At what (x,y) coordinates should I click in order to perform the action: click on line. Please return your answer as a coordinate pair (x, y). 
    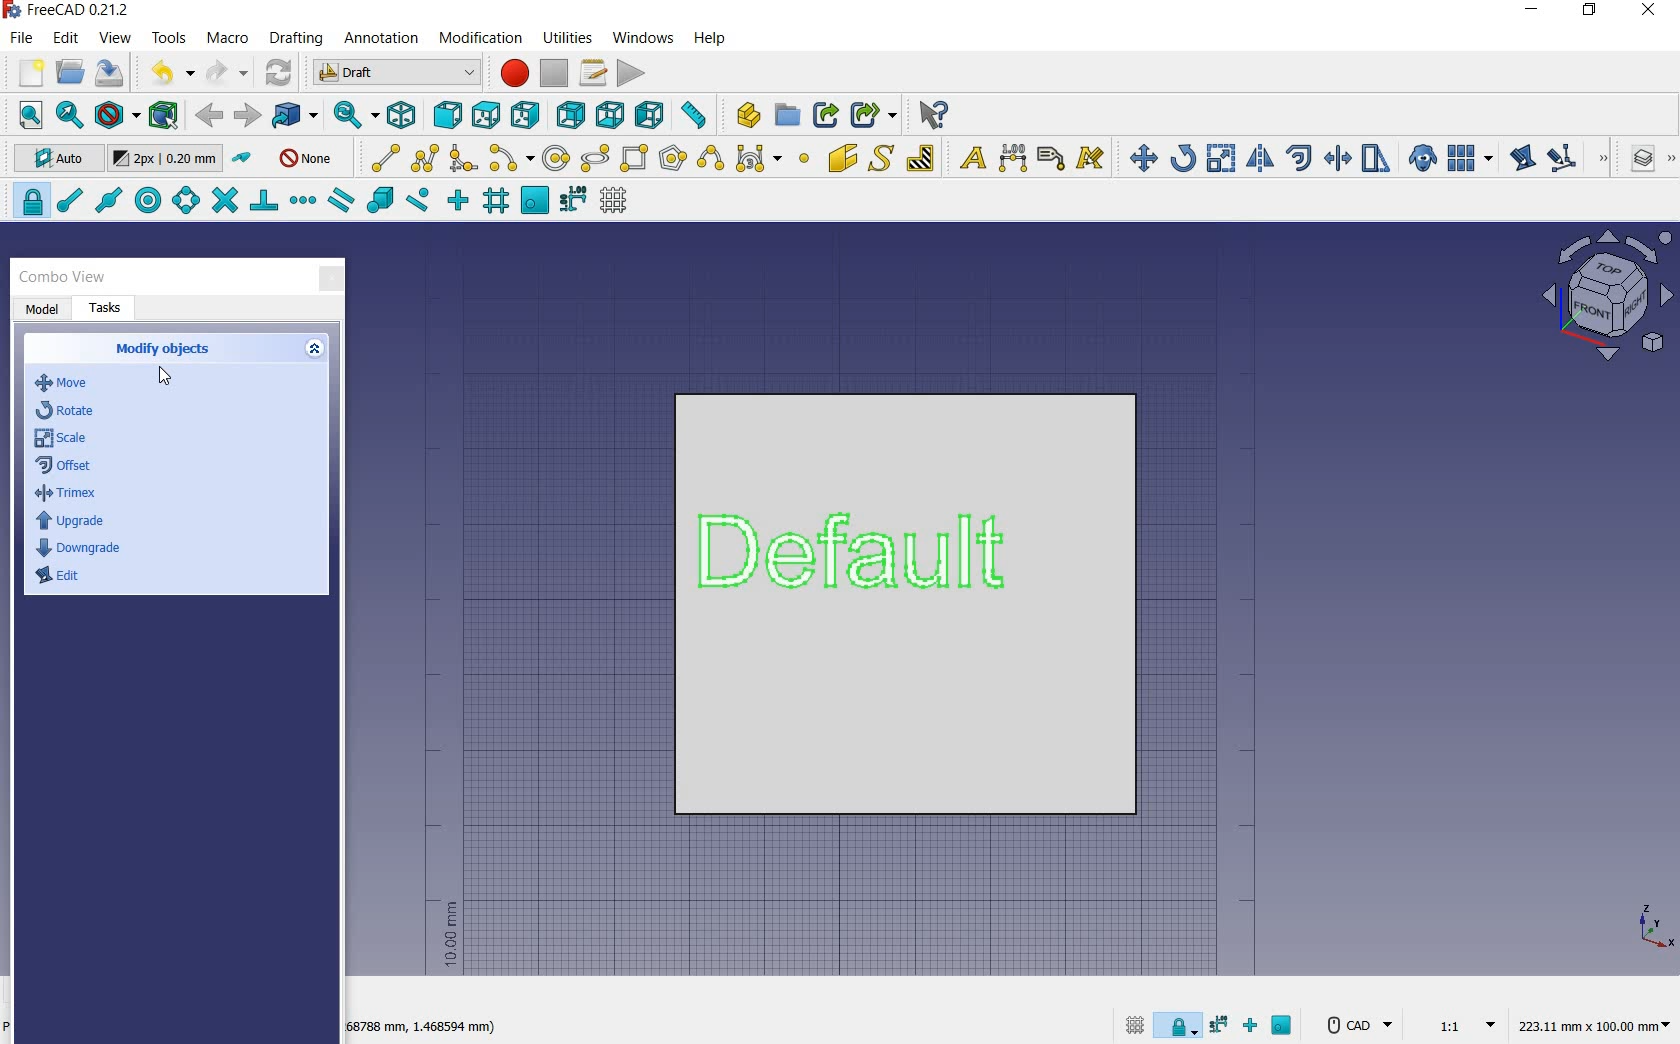
    Looking at the image, I should click on (380, 157).